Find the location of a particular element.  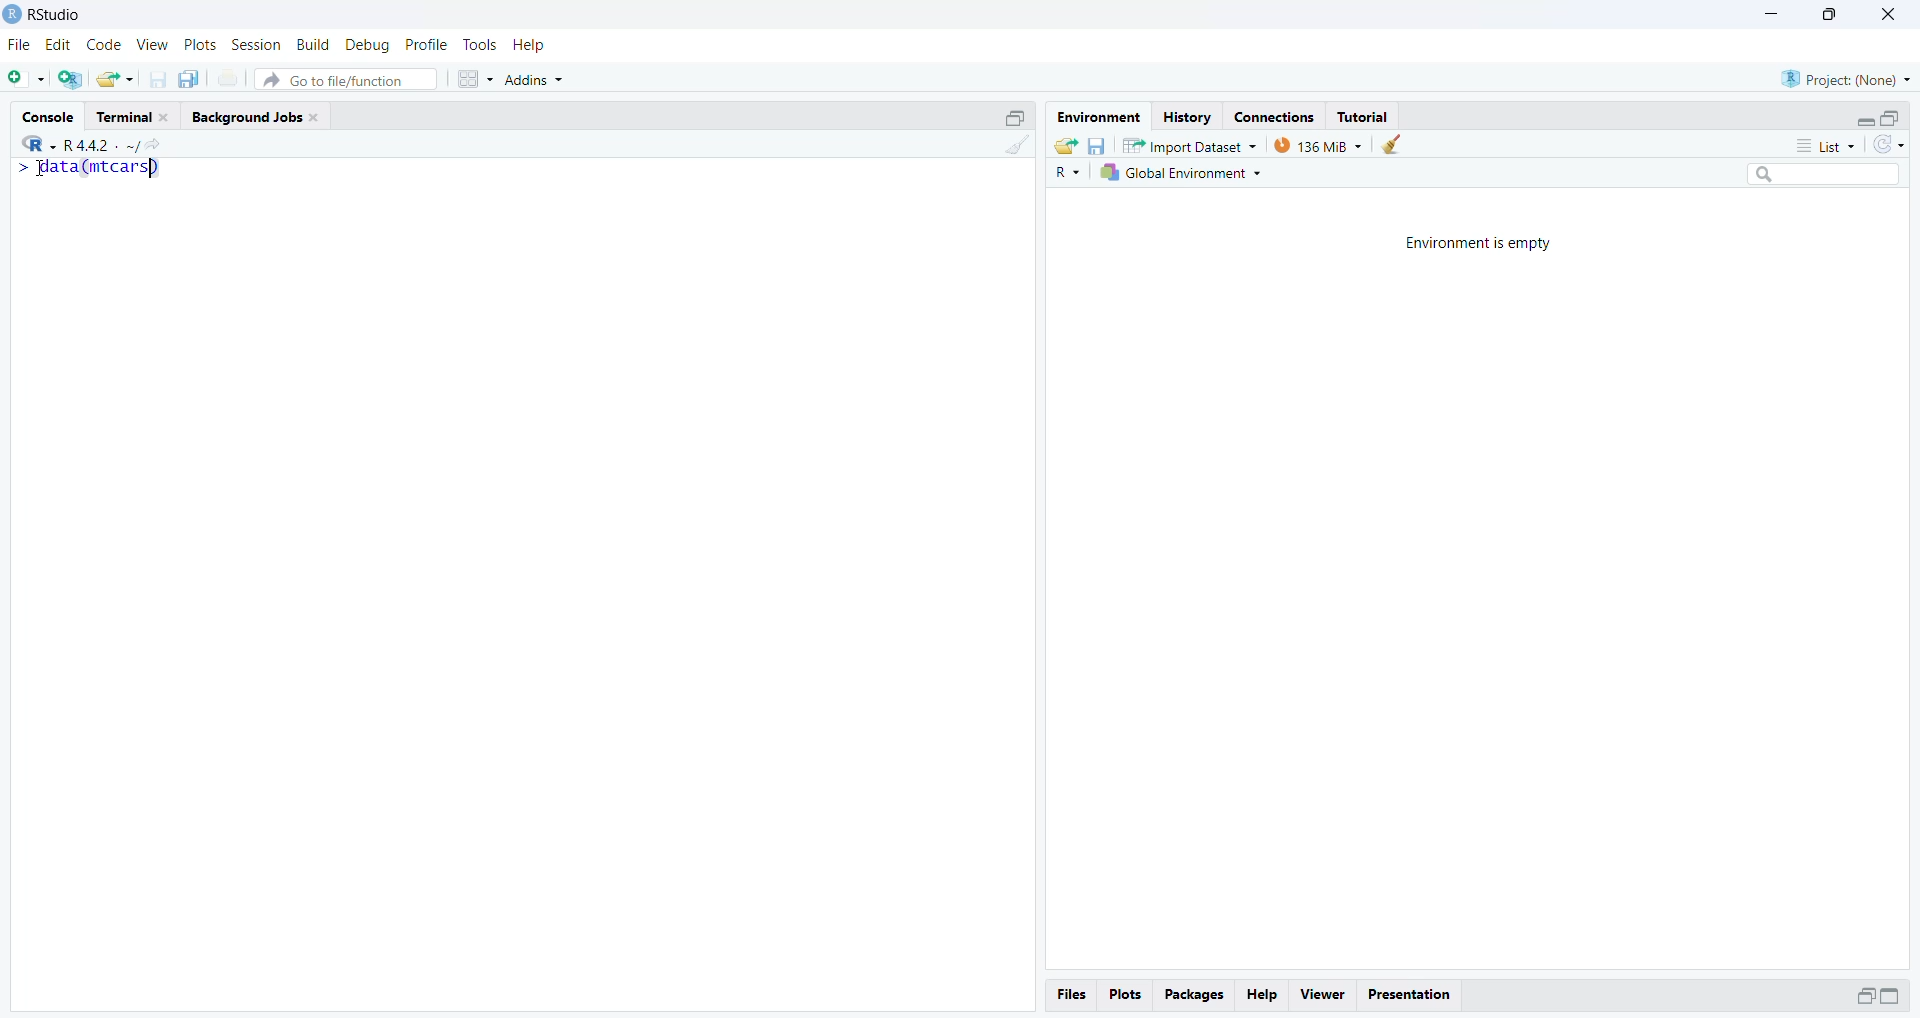

History is located at coordinates (1185, 116).